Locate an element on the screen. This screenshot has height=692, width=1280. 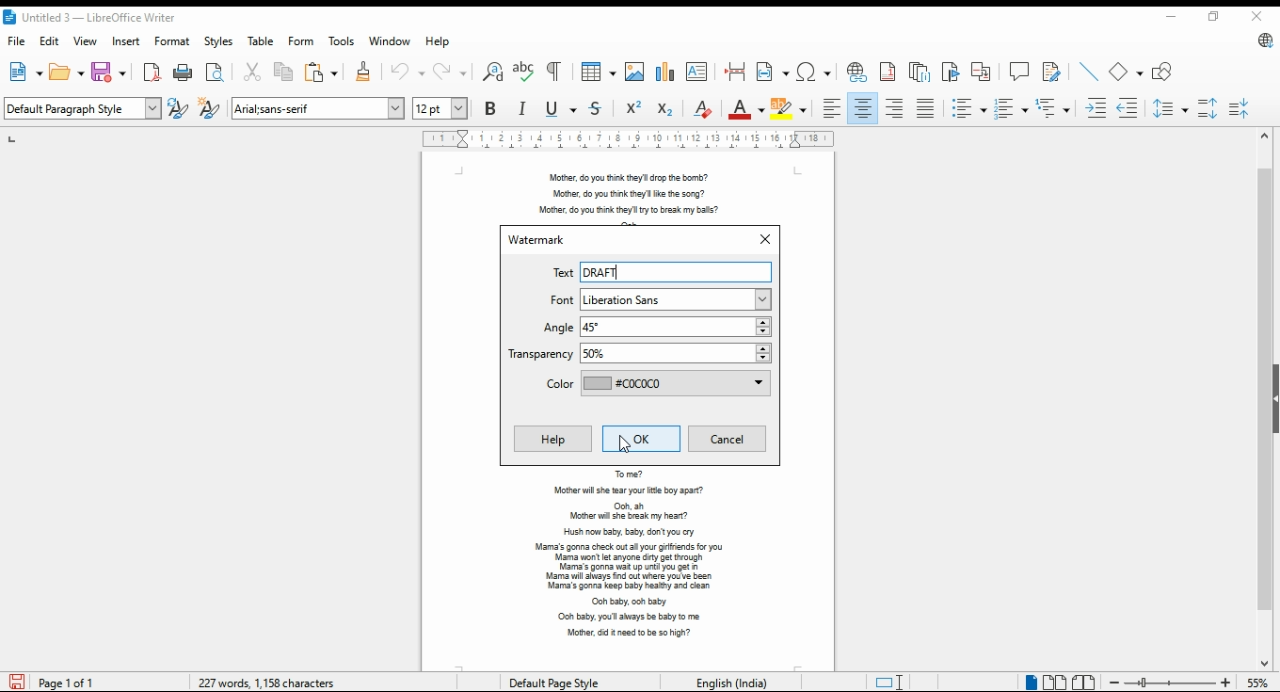
DRAFT is located at coordinates (607, 272).